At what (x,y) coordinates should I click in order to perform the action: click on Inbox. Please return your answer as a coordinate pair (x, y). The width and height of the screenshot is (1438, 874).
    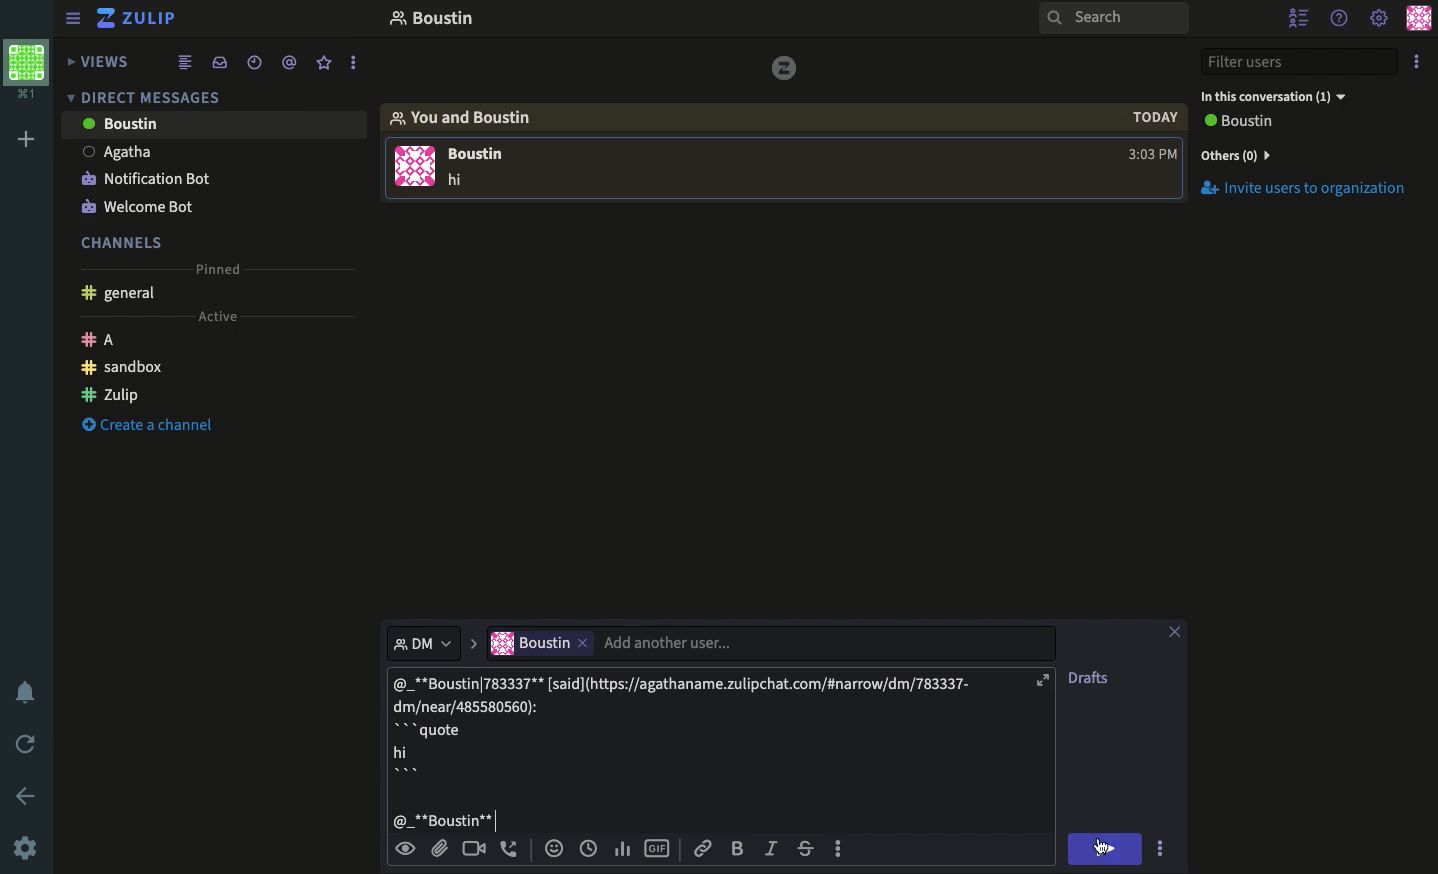
    Looking at the image, I should click on (223, 64).